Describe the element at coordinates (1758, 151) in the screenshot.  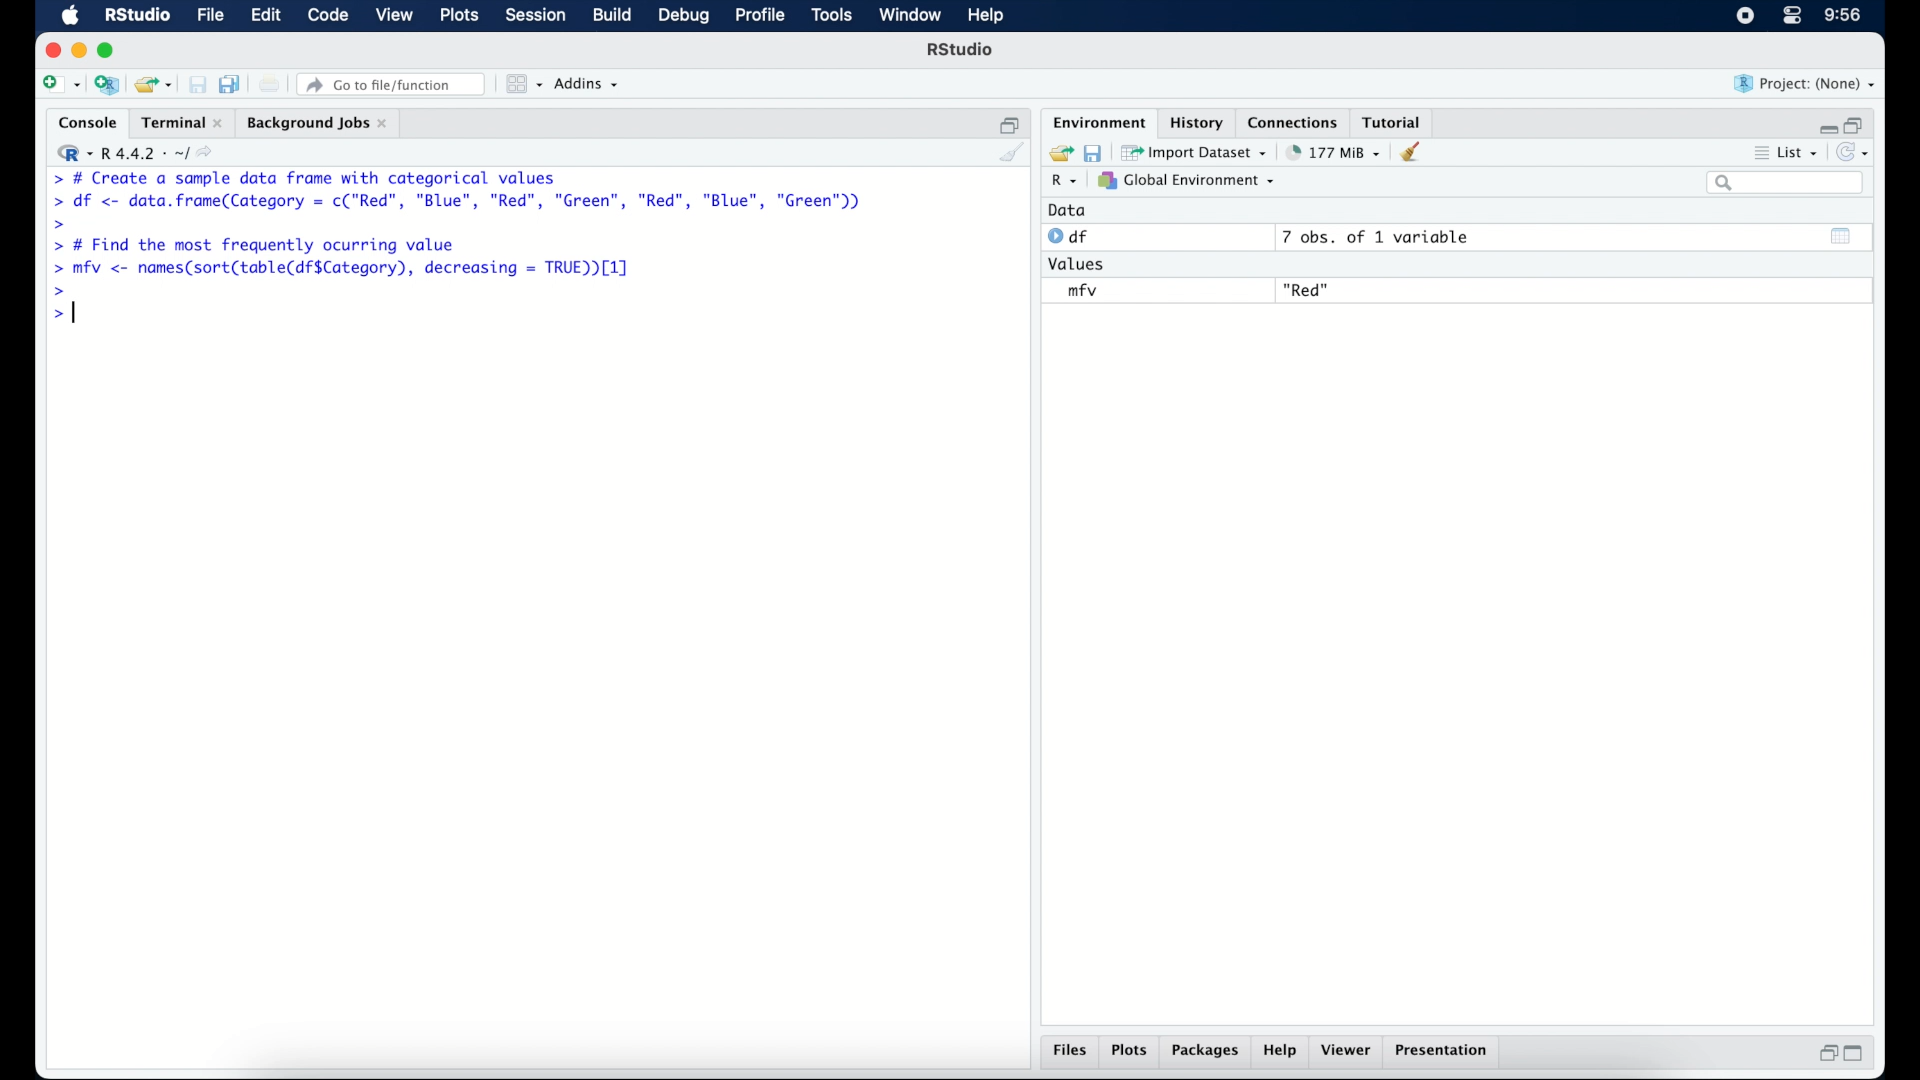
I see `more options` at that location.